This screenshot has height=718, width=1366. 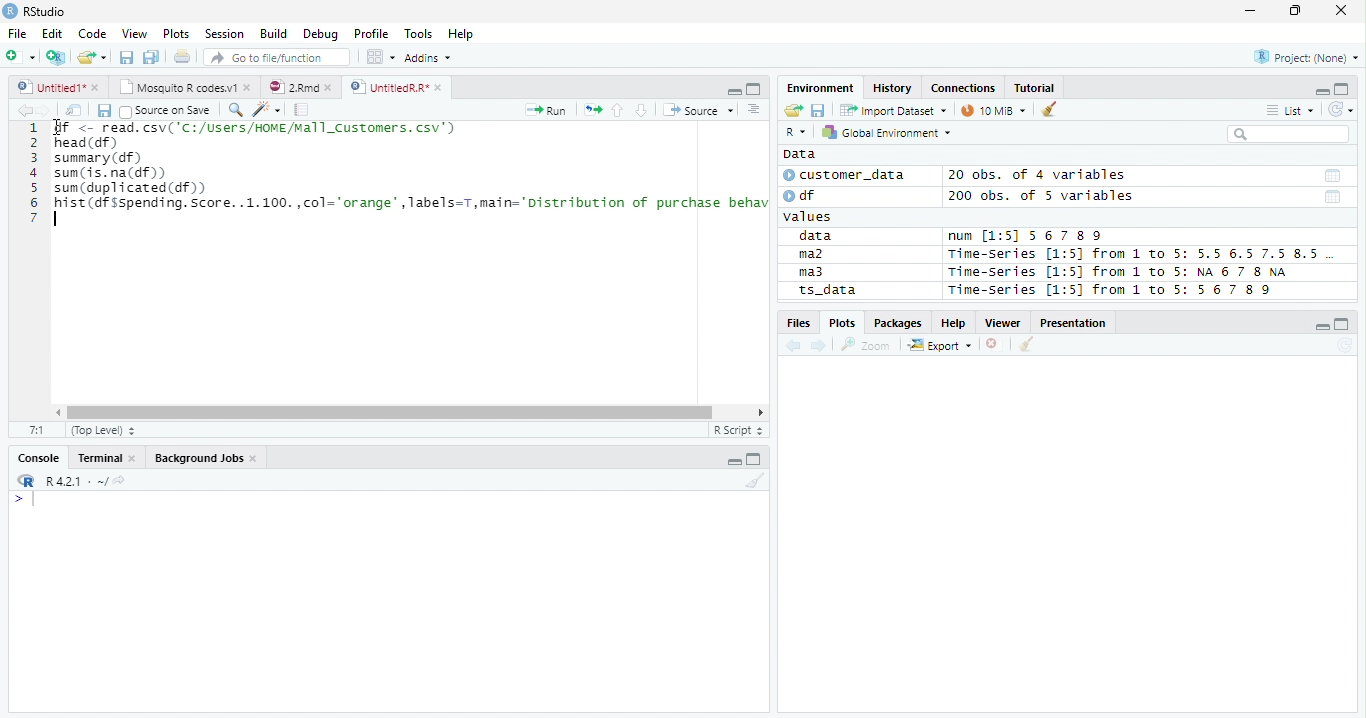 I want to click on RStudio, so click(x=35, y=12).